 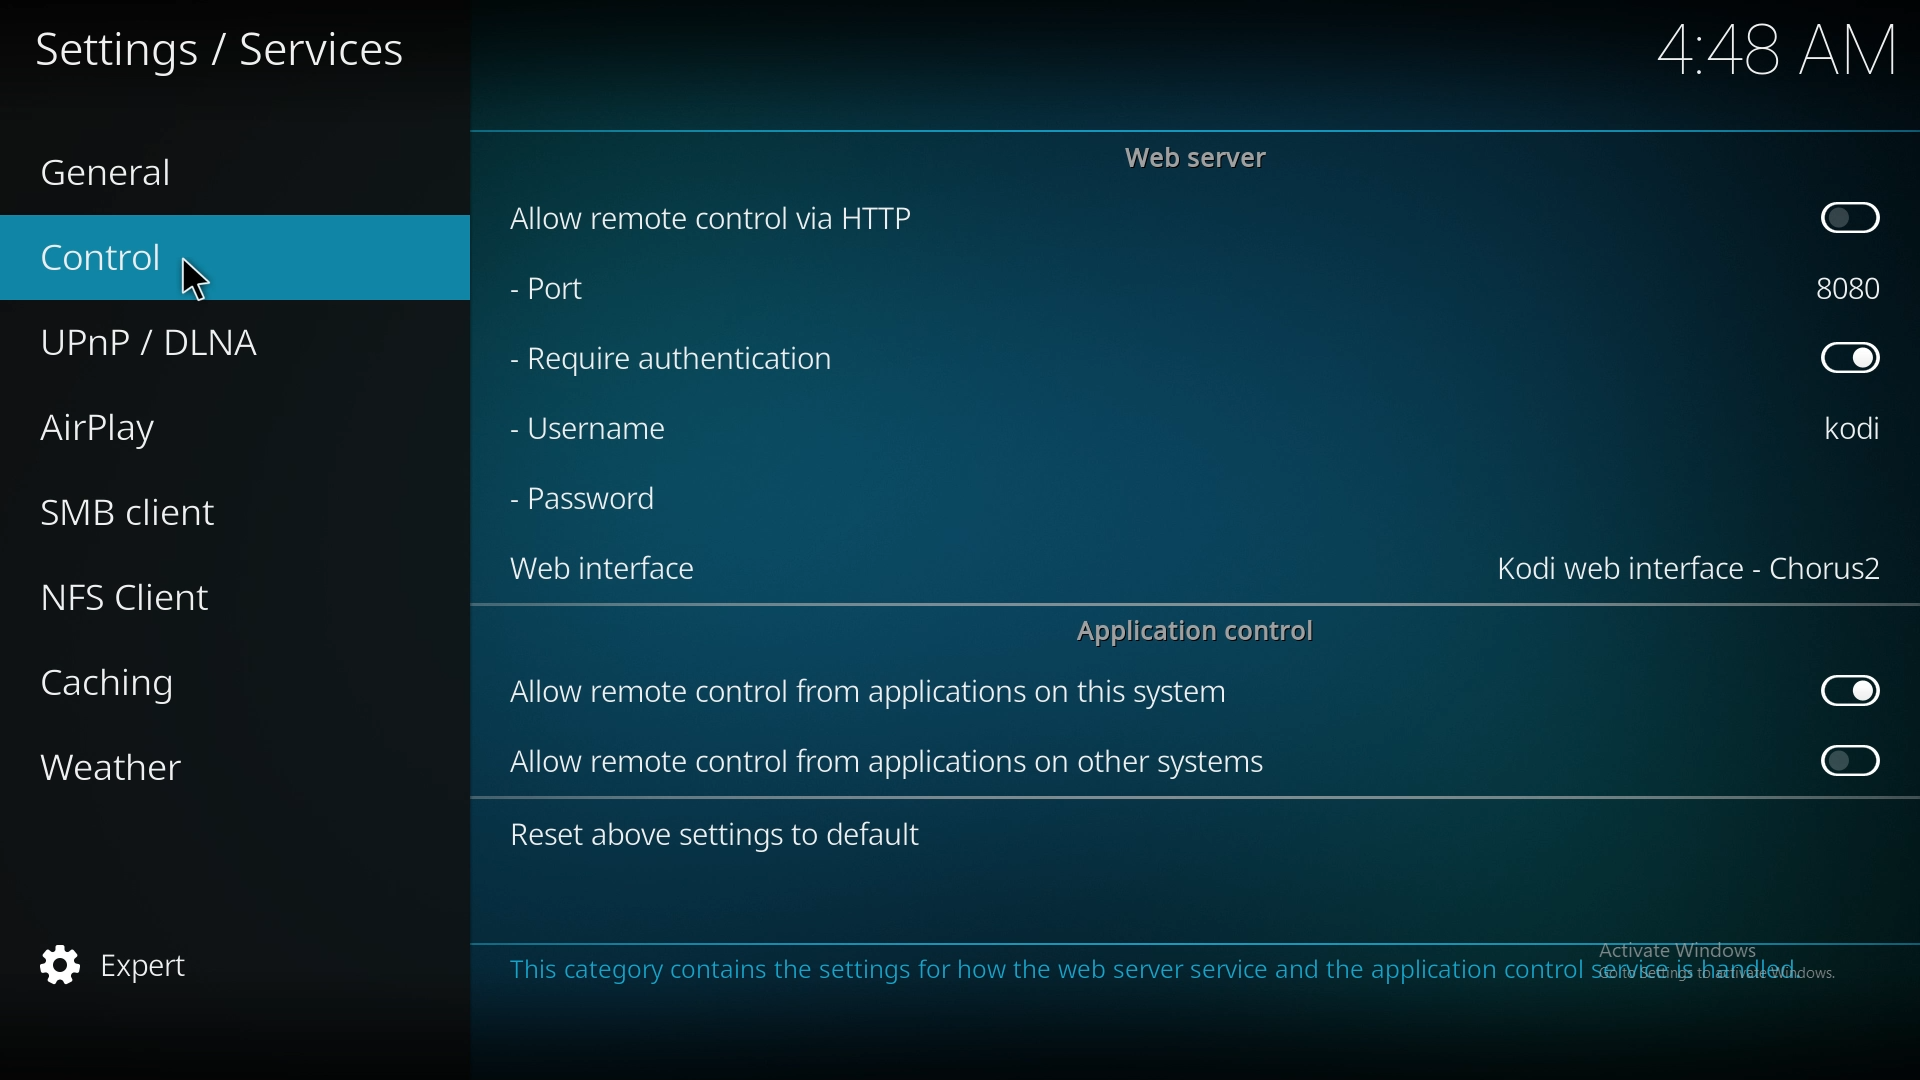 I want to click on , so click(x=1750, y=49).